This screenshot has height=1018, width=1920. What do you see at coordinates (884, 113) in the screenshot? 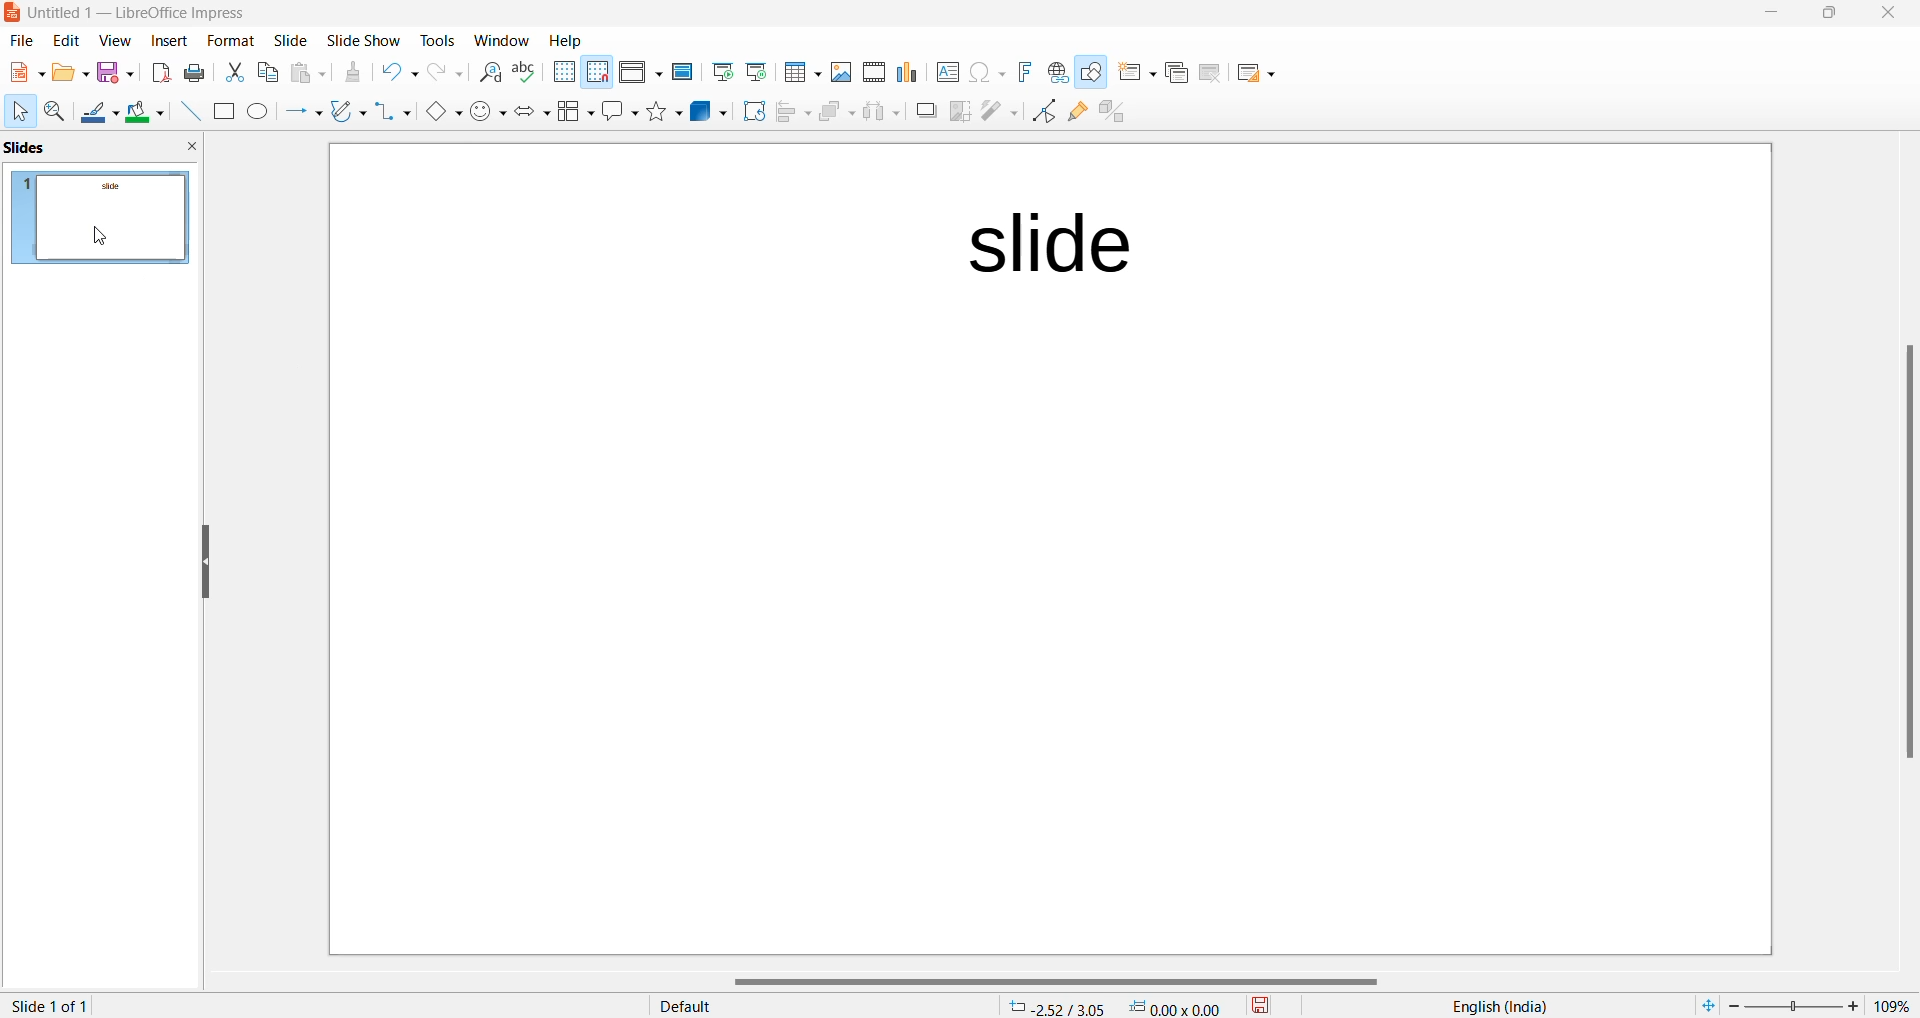
I see `object distribution` at bounding box center [884, 113].